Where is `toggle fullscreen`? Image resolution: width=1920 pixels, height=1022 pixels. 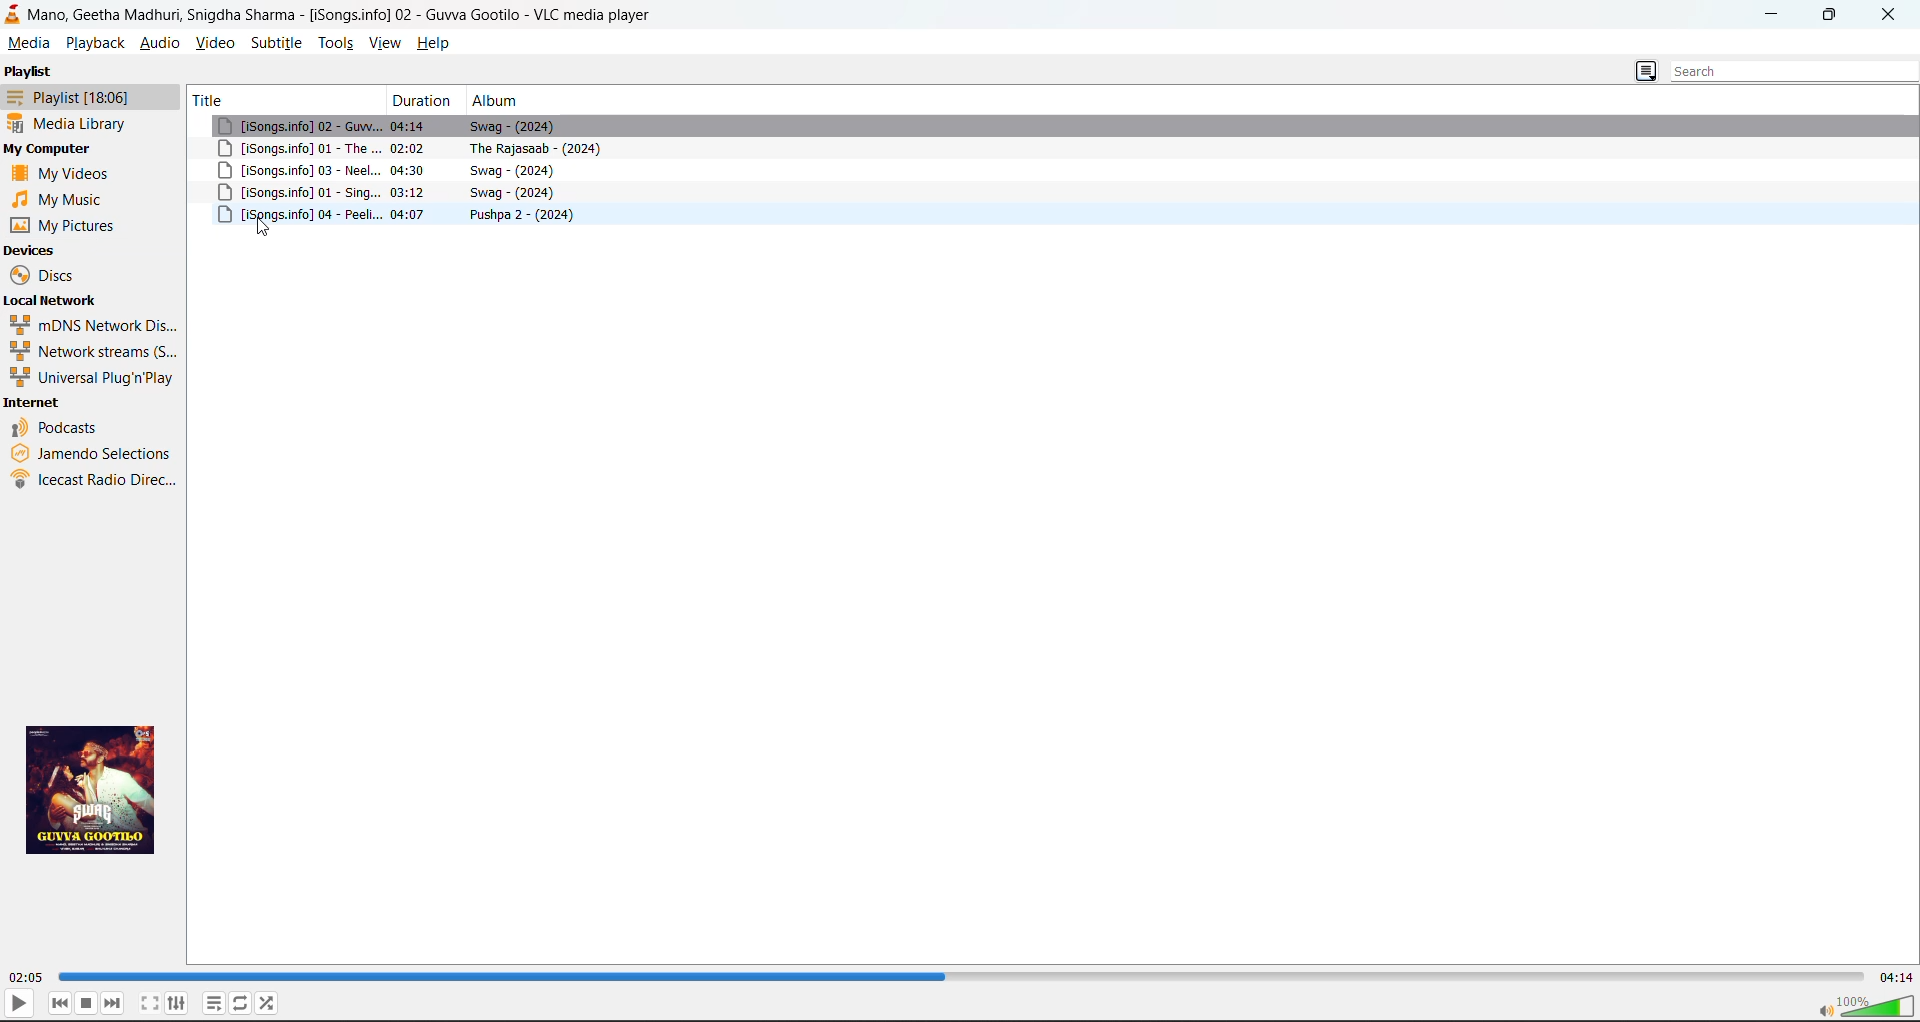 toggle fullscreen is located at coordinates (150, 1003).